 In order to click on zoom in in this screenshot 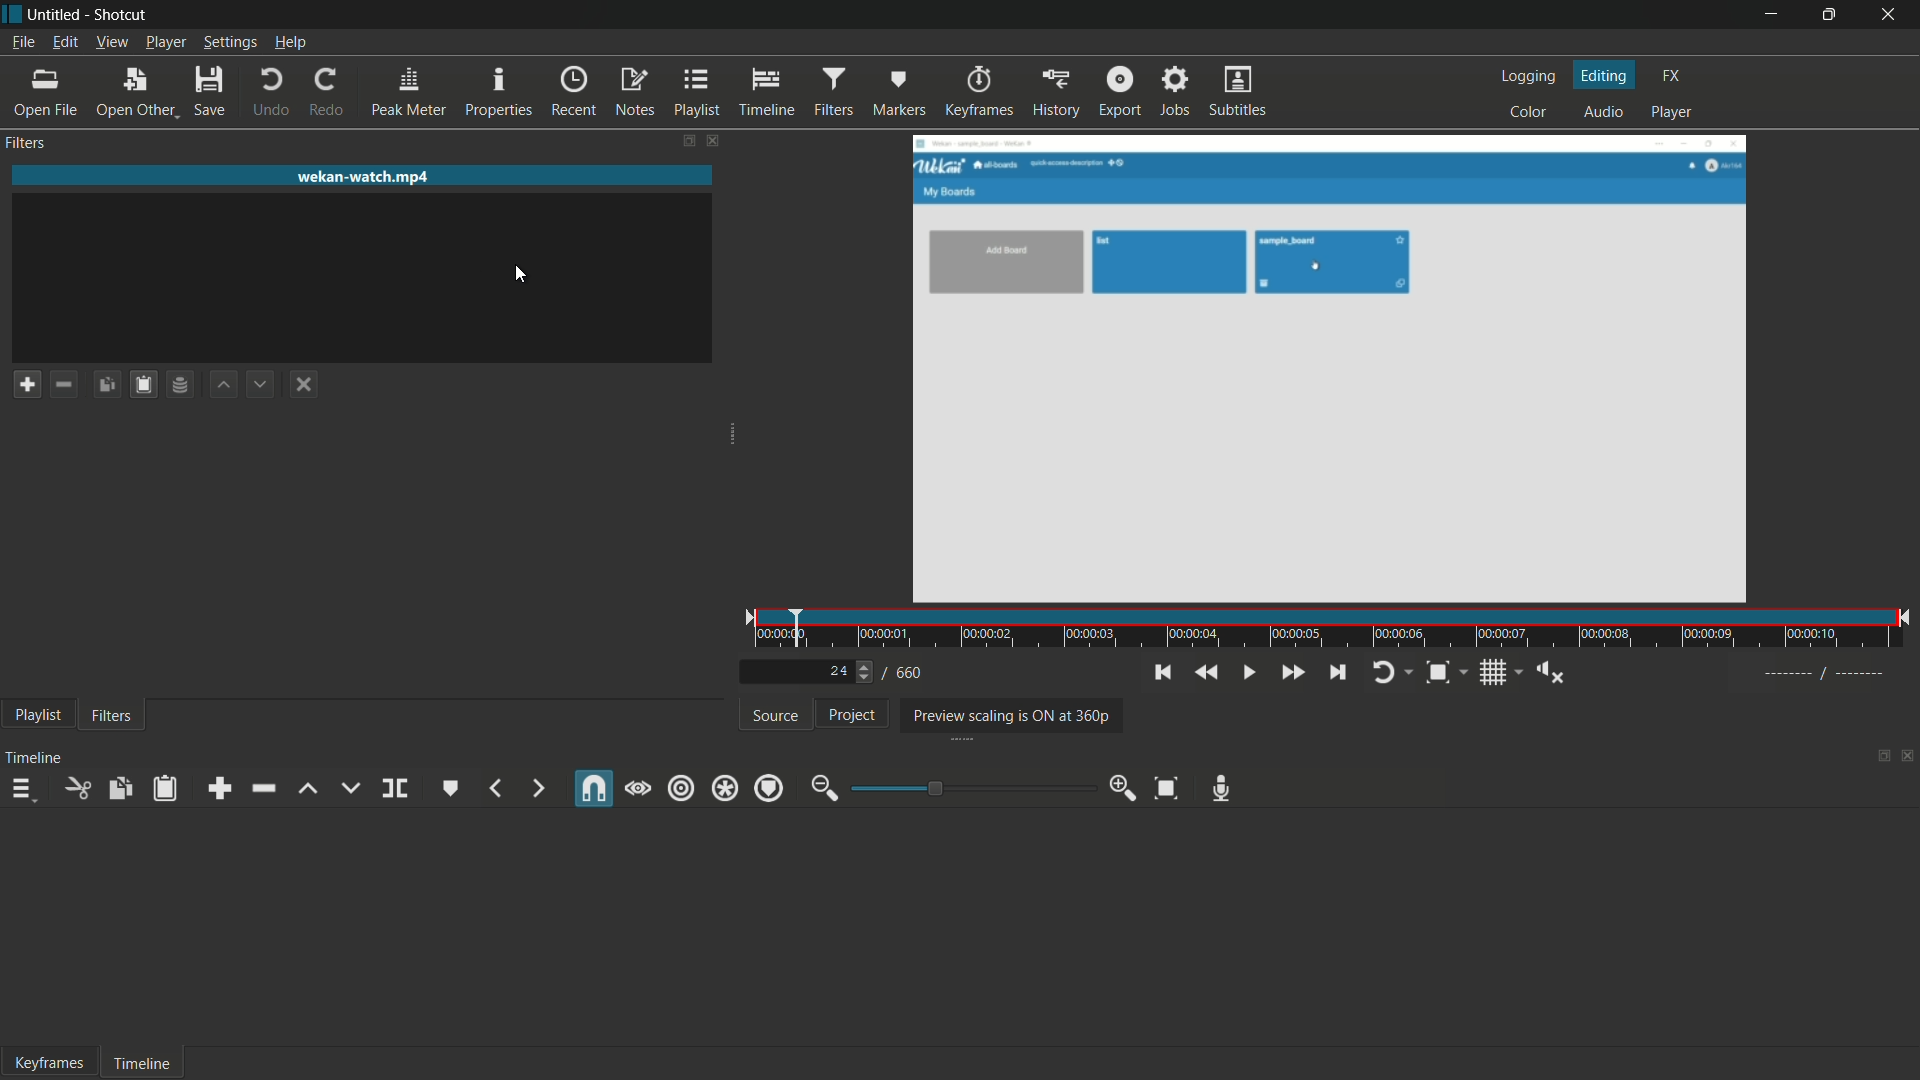, I will do `click(1123, 788)`.